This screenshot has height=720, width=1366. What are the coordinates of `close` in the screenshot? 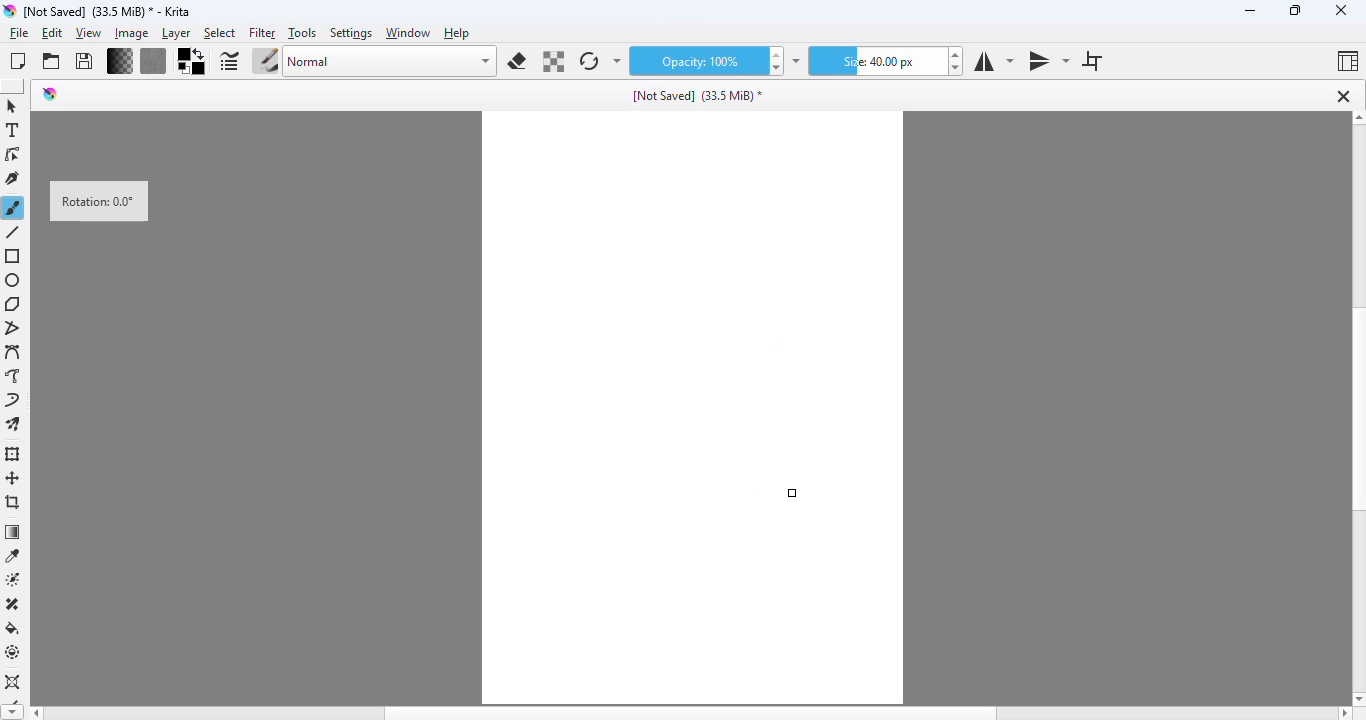 It's located at (1341, 11).